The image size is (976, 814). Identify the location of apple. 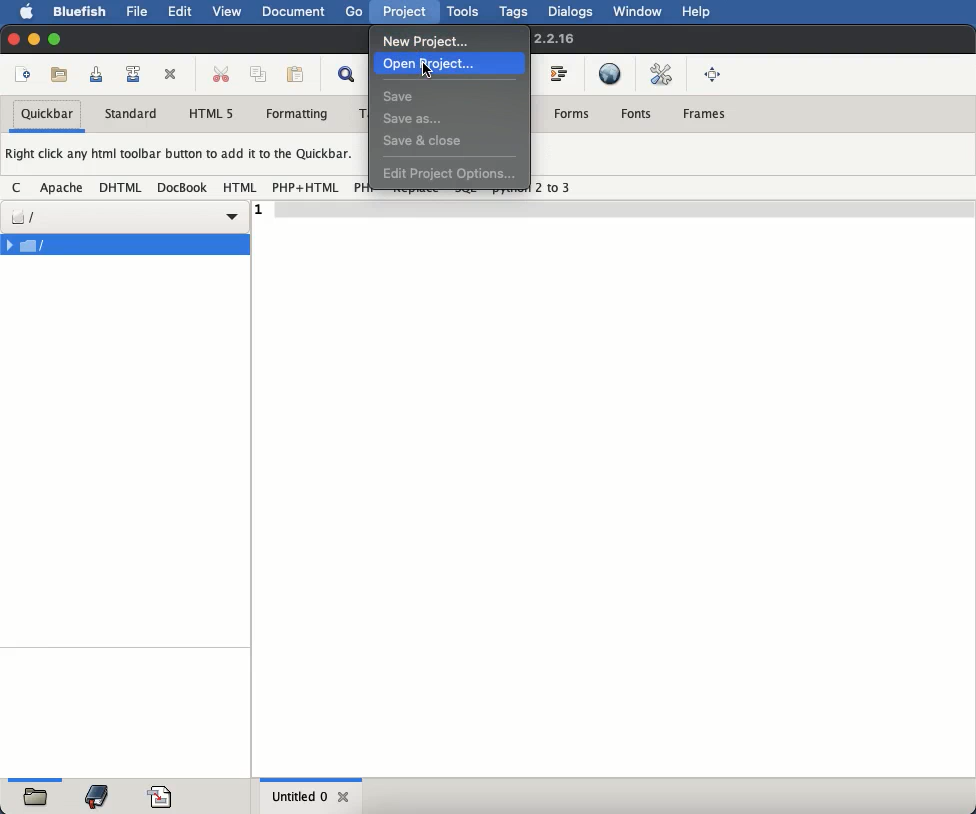
(29, 12).